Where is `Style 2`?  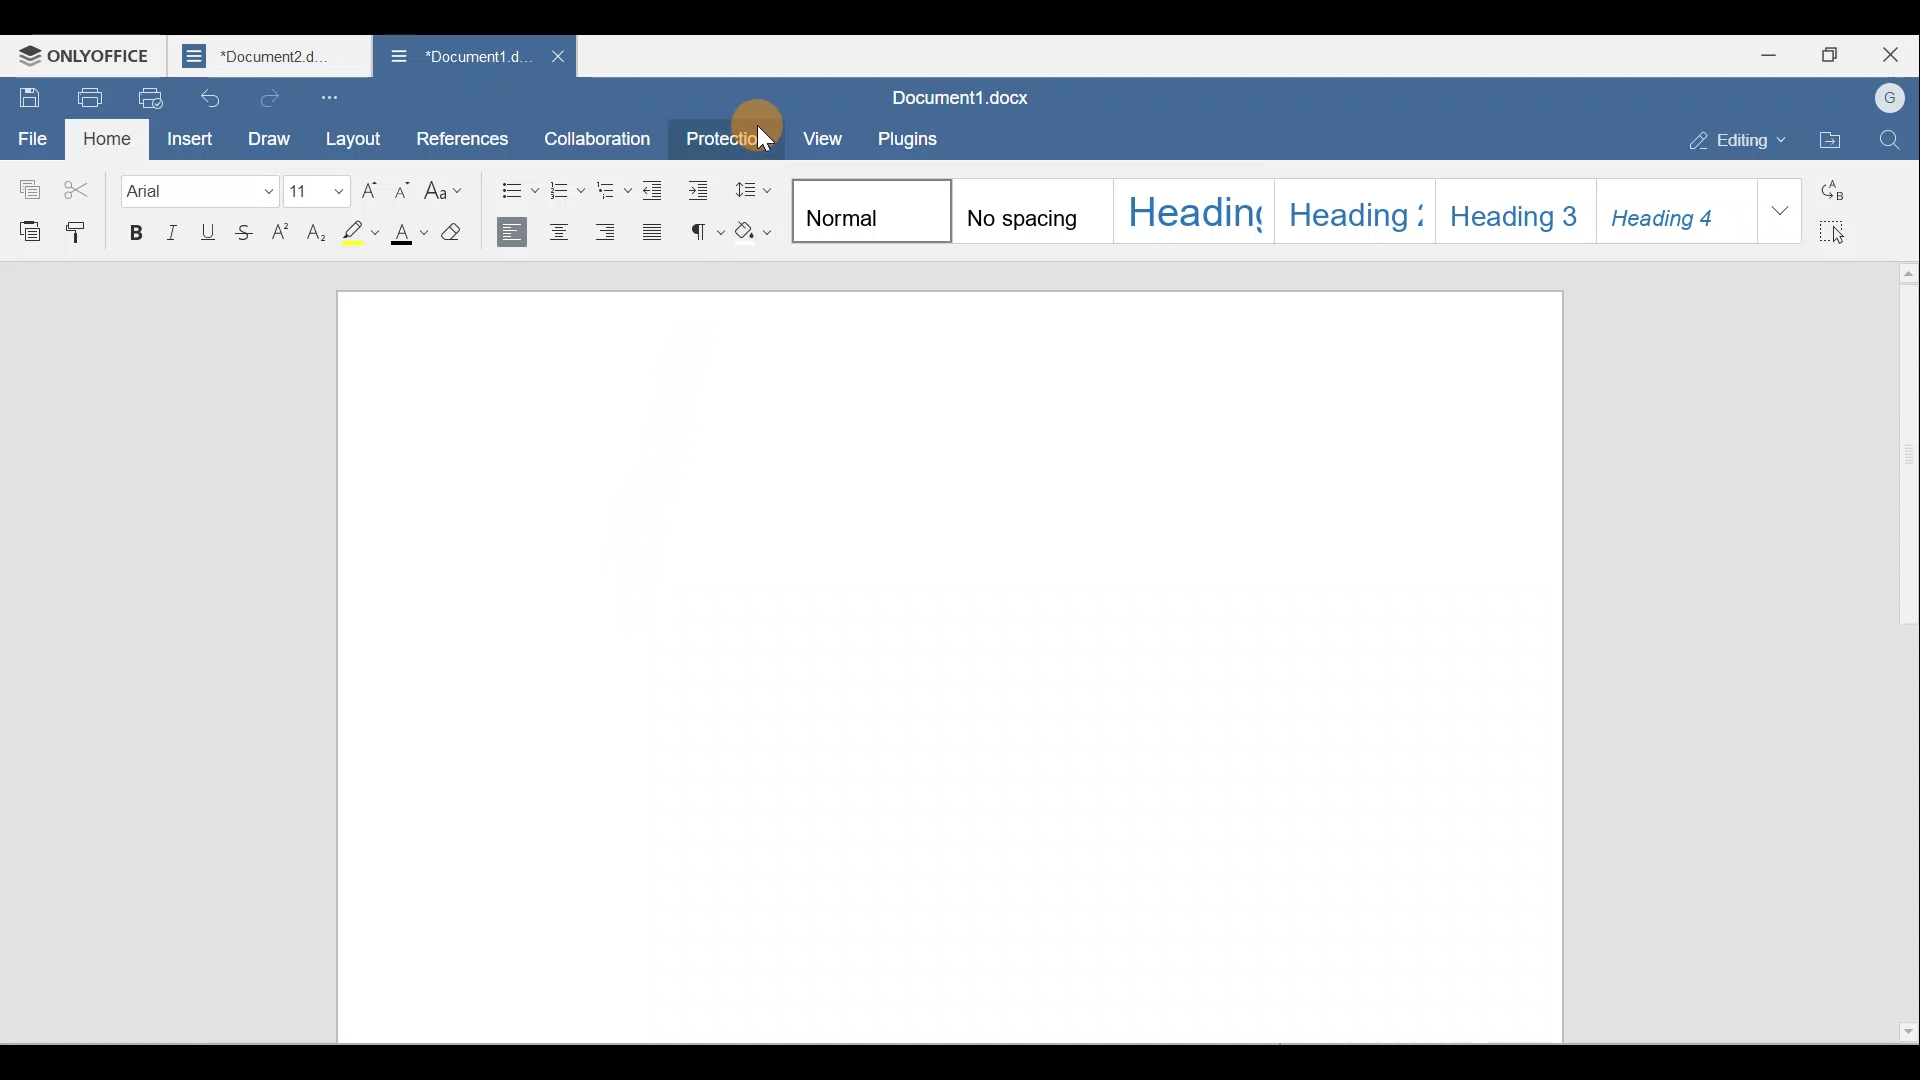
Style 2 is located at coordinates (1034, 208).